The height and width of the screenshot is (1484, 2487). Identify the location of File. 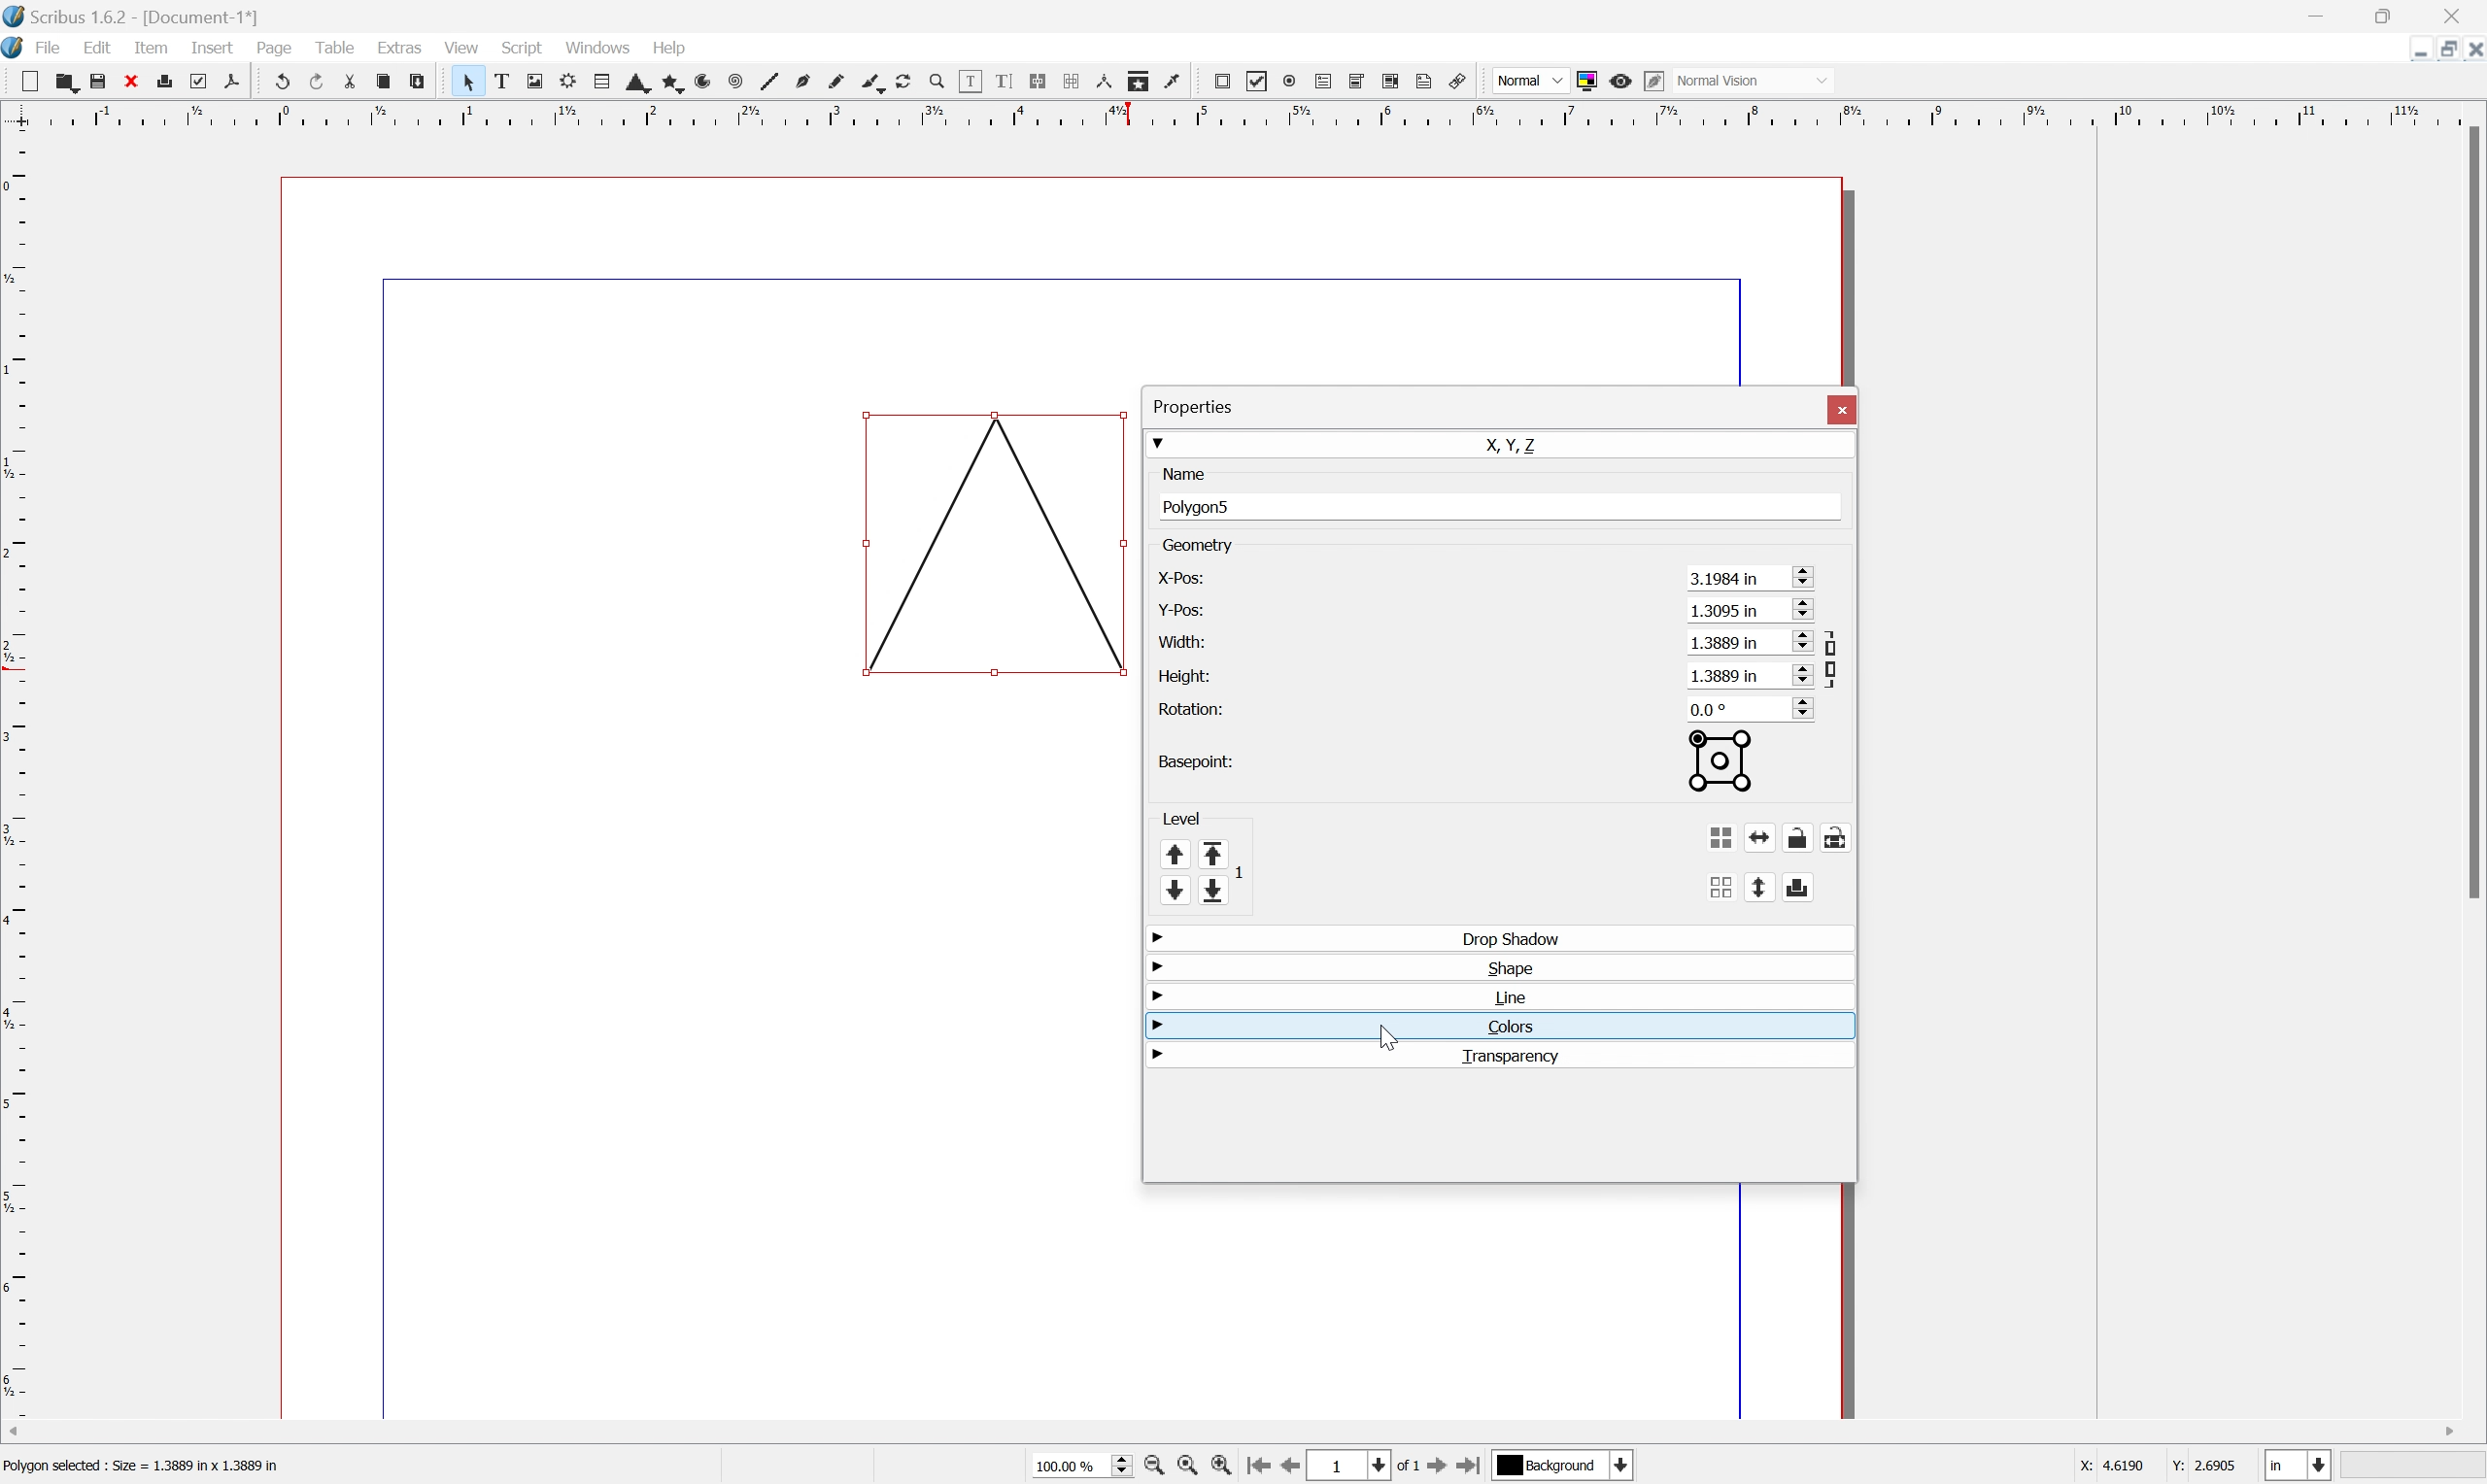
(48, 46).